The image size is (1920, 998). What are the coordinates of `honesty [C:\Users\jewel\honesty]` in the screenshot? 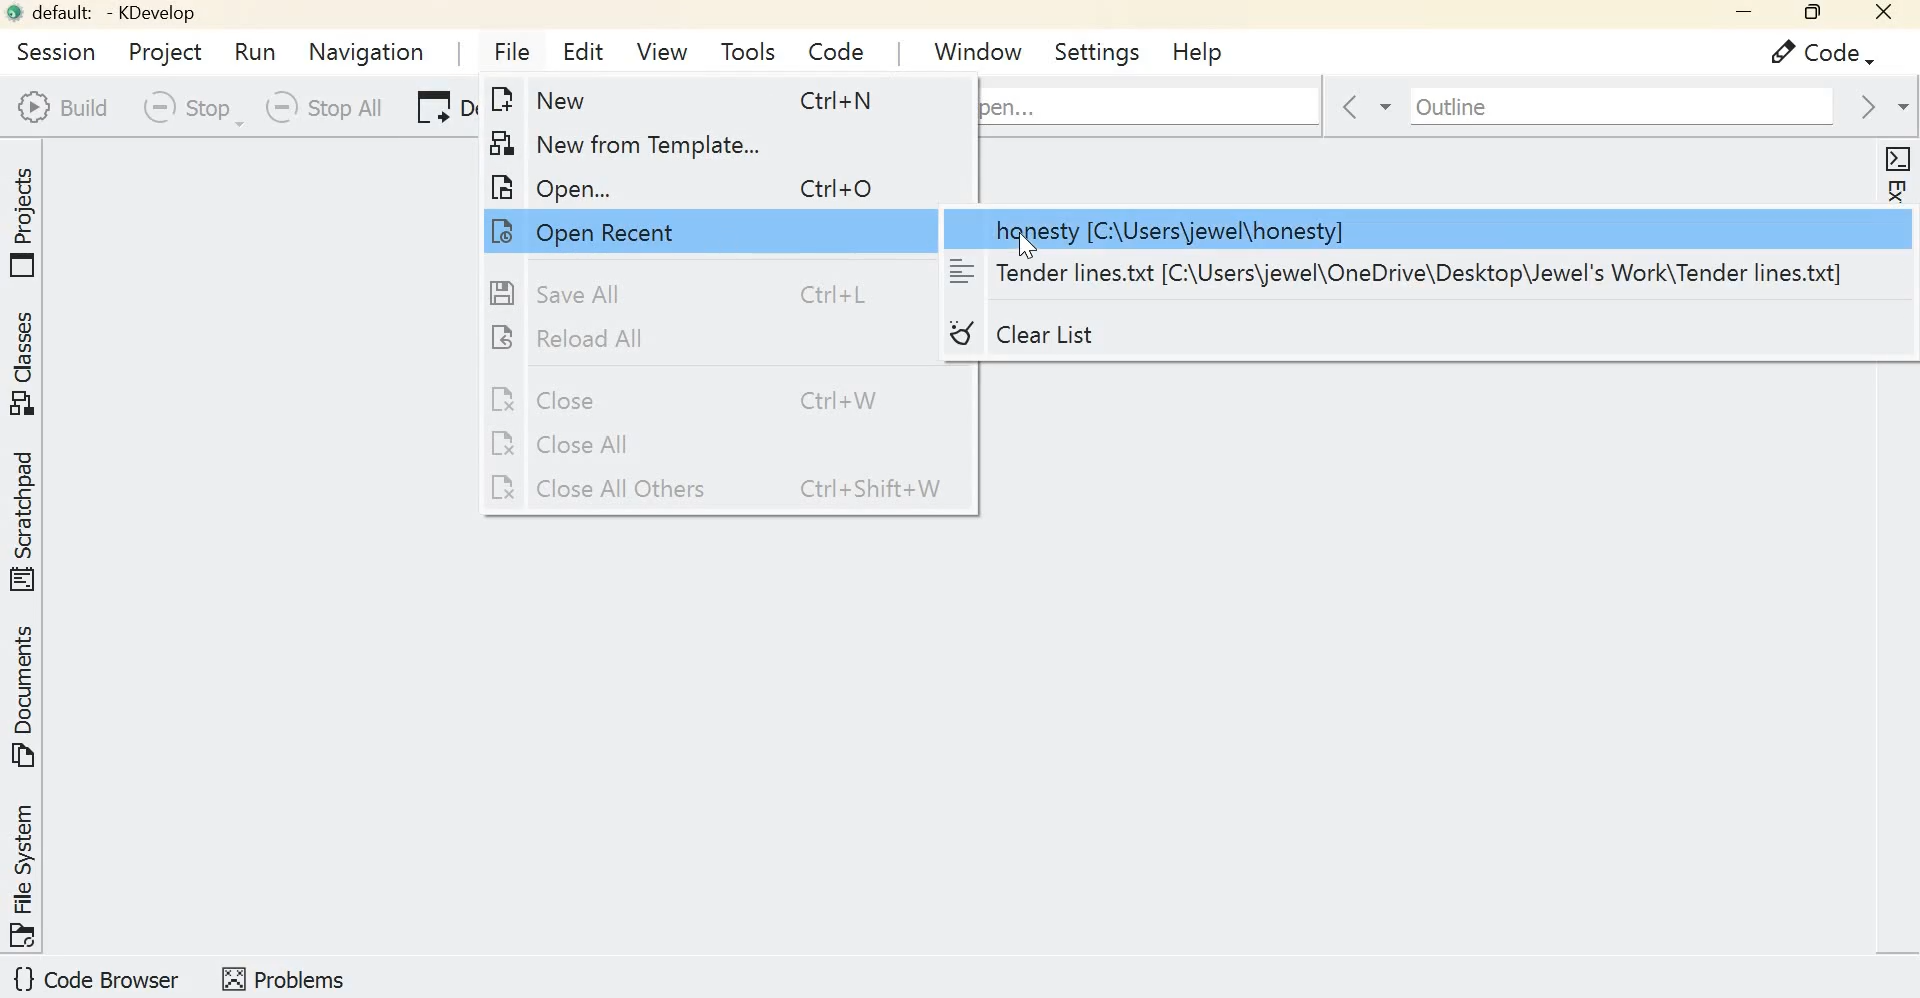 It's located at (1416, 231).